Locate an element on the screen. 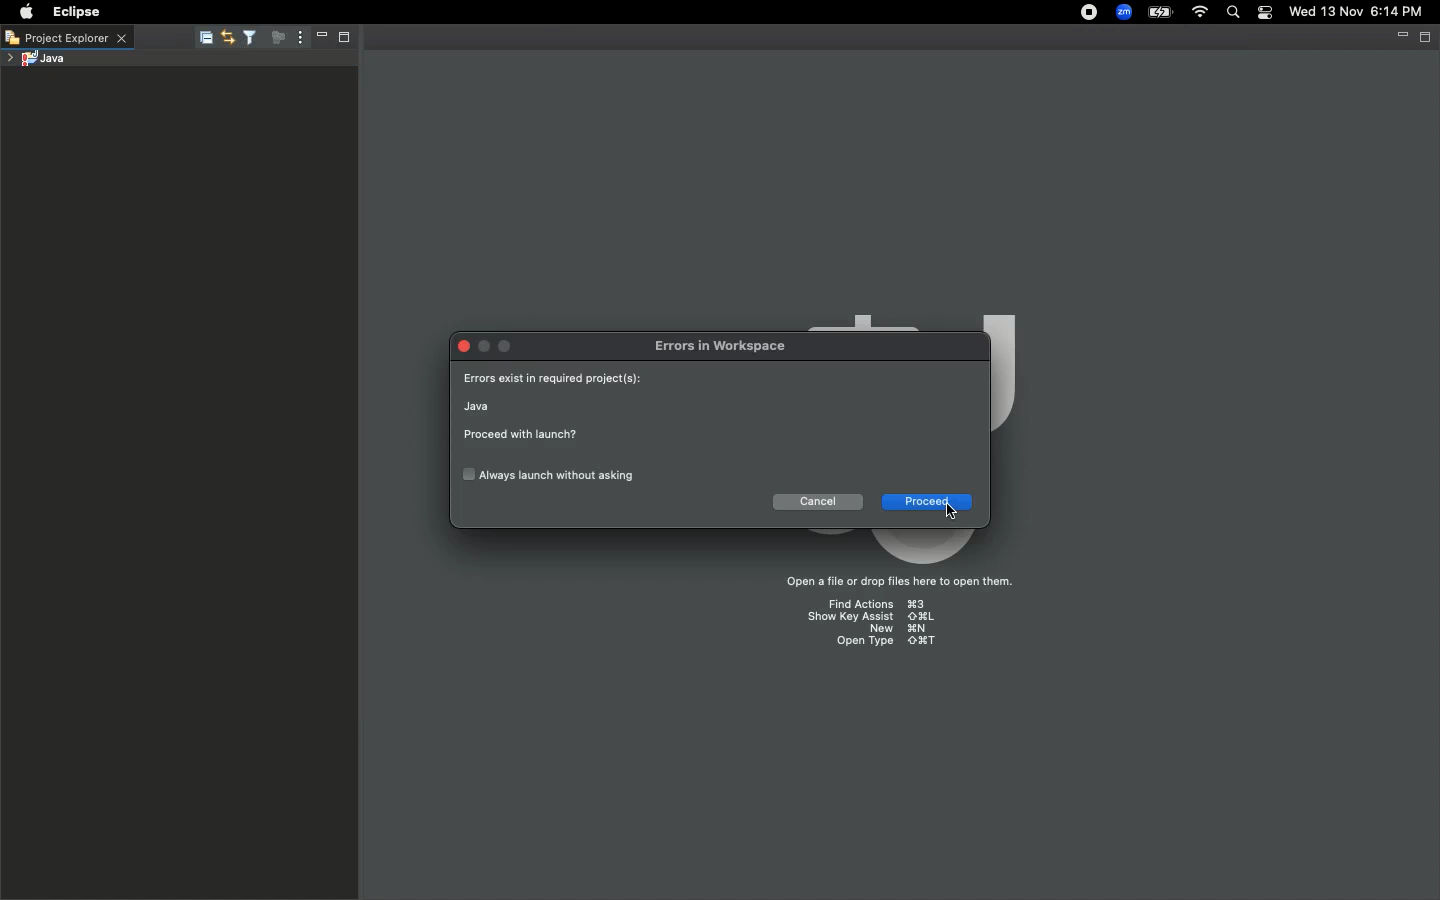  Errors in workspace is located at coordinates (719, 348).